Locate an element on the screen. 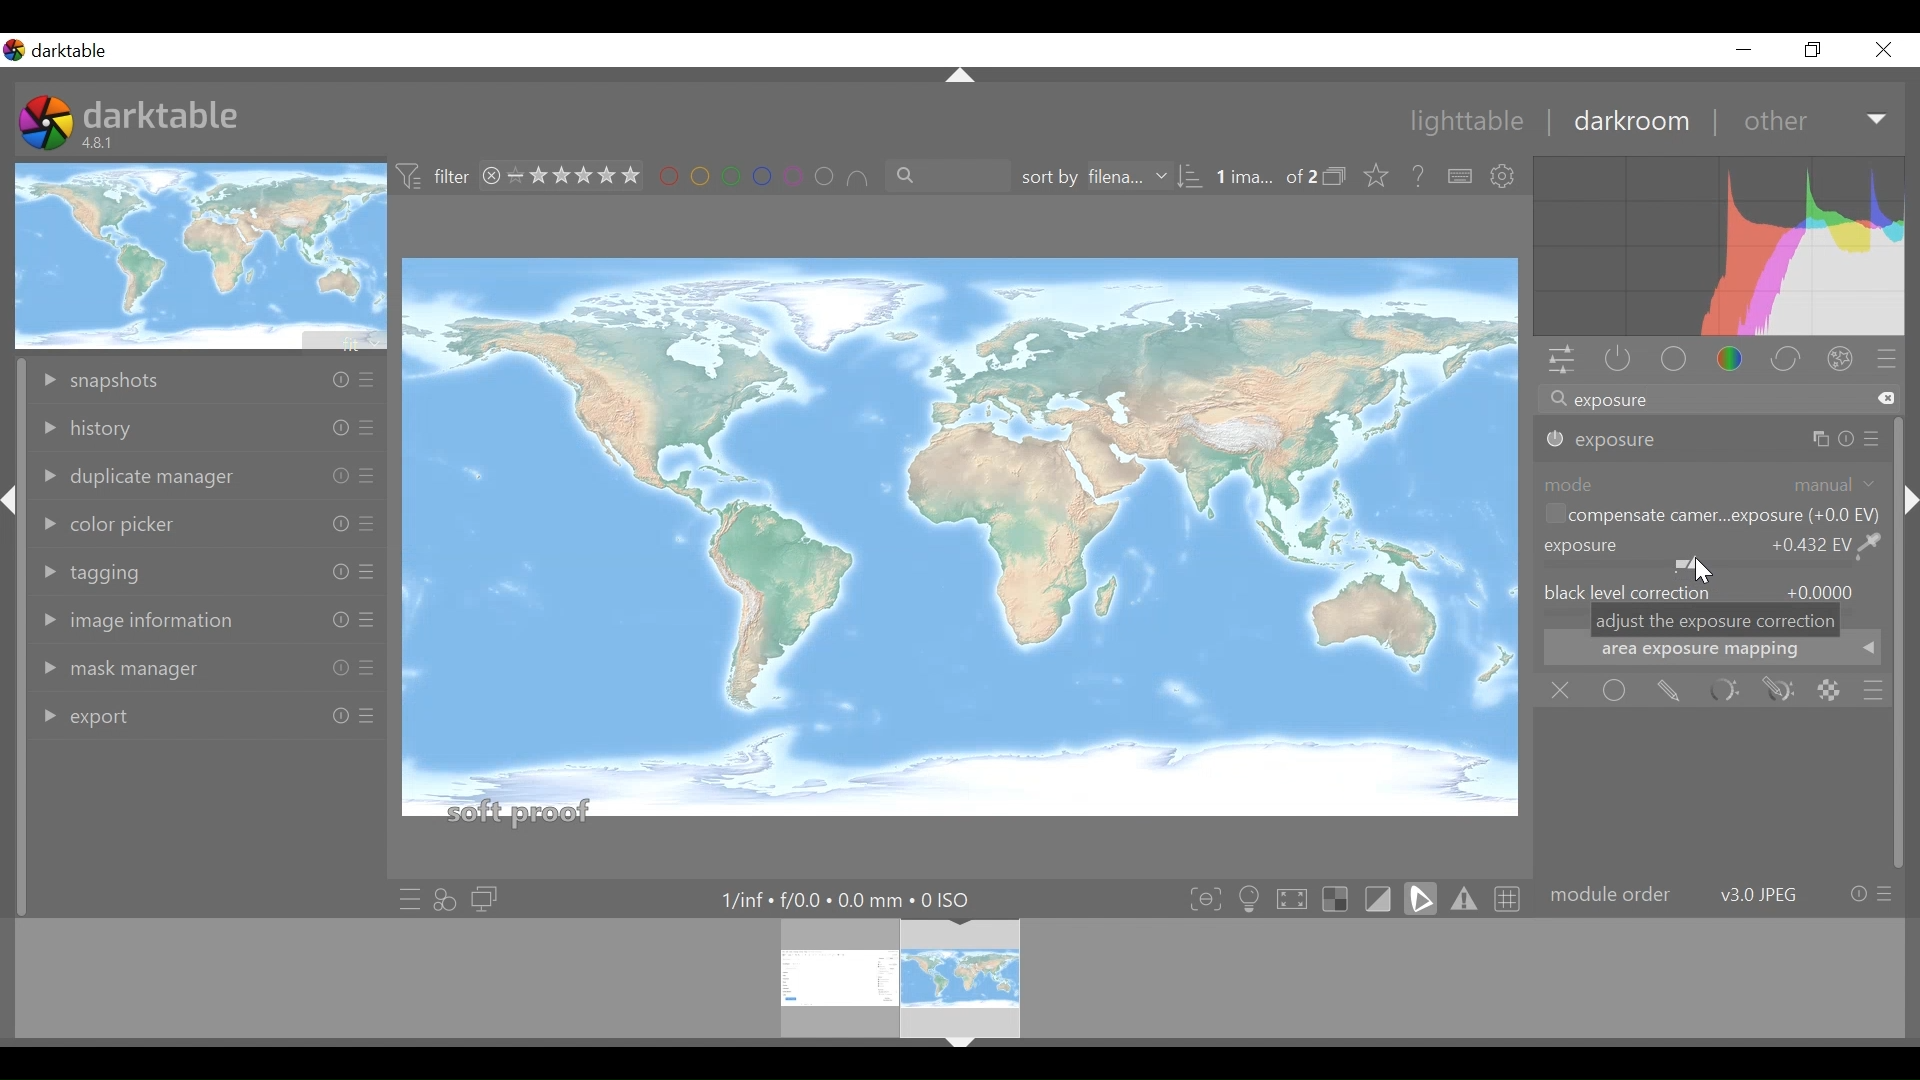   is located at coordinates (334, 669).